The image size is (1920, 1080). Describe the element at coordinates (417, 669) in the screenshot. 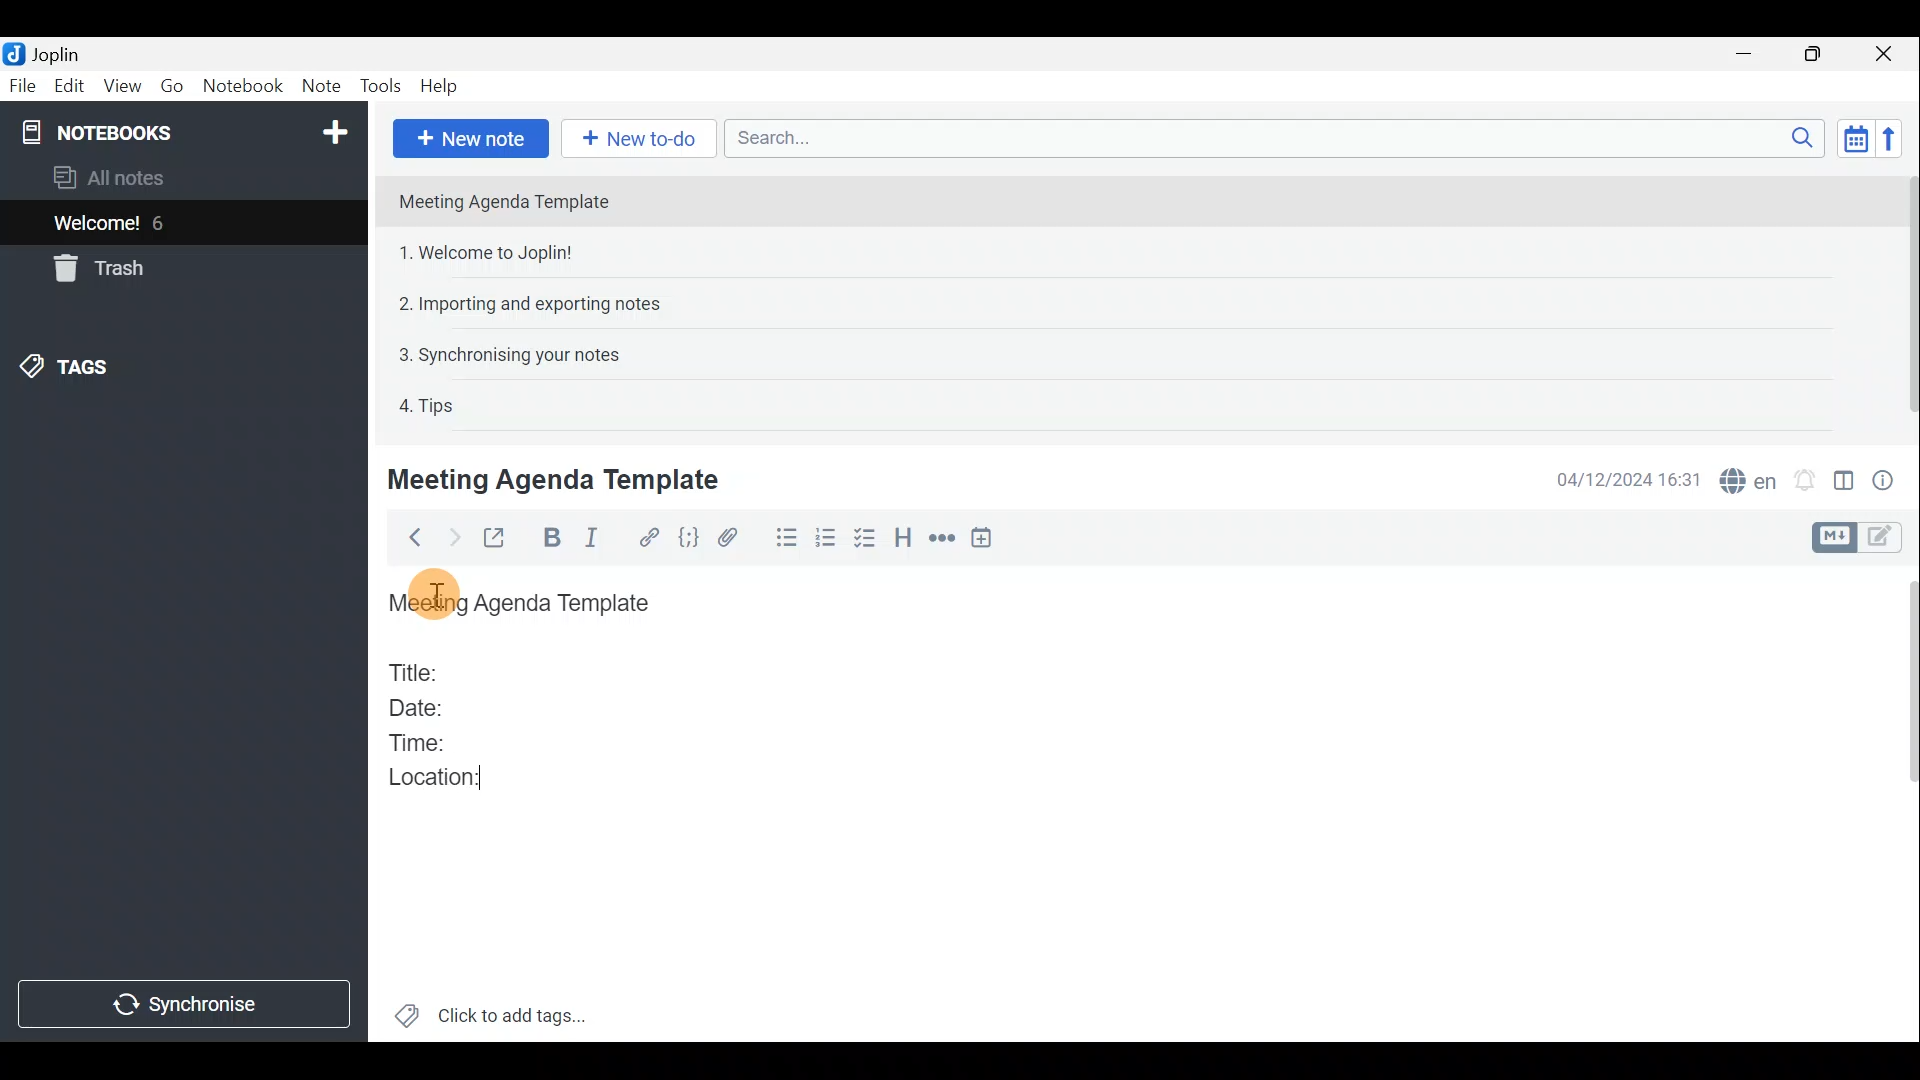

I see `Title:` at that location.